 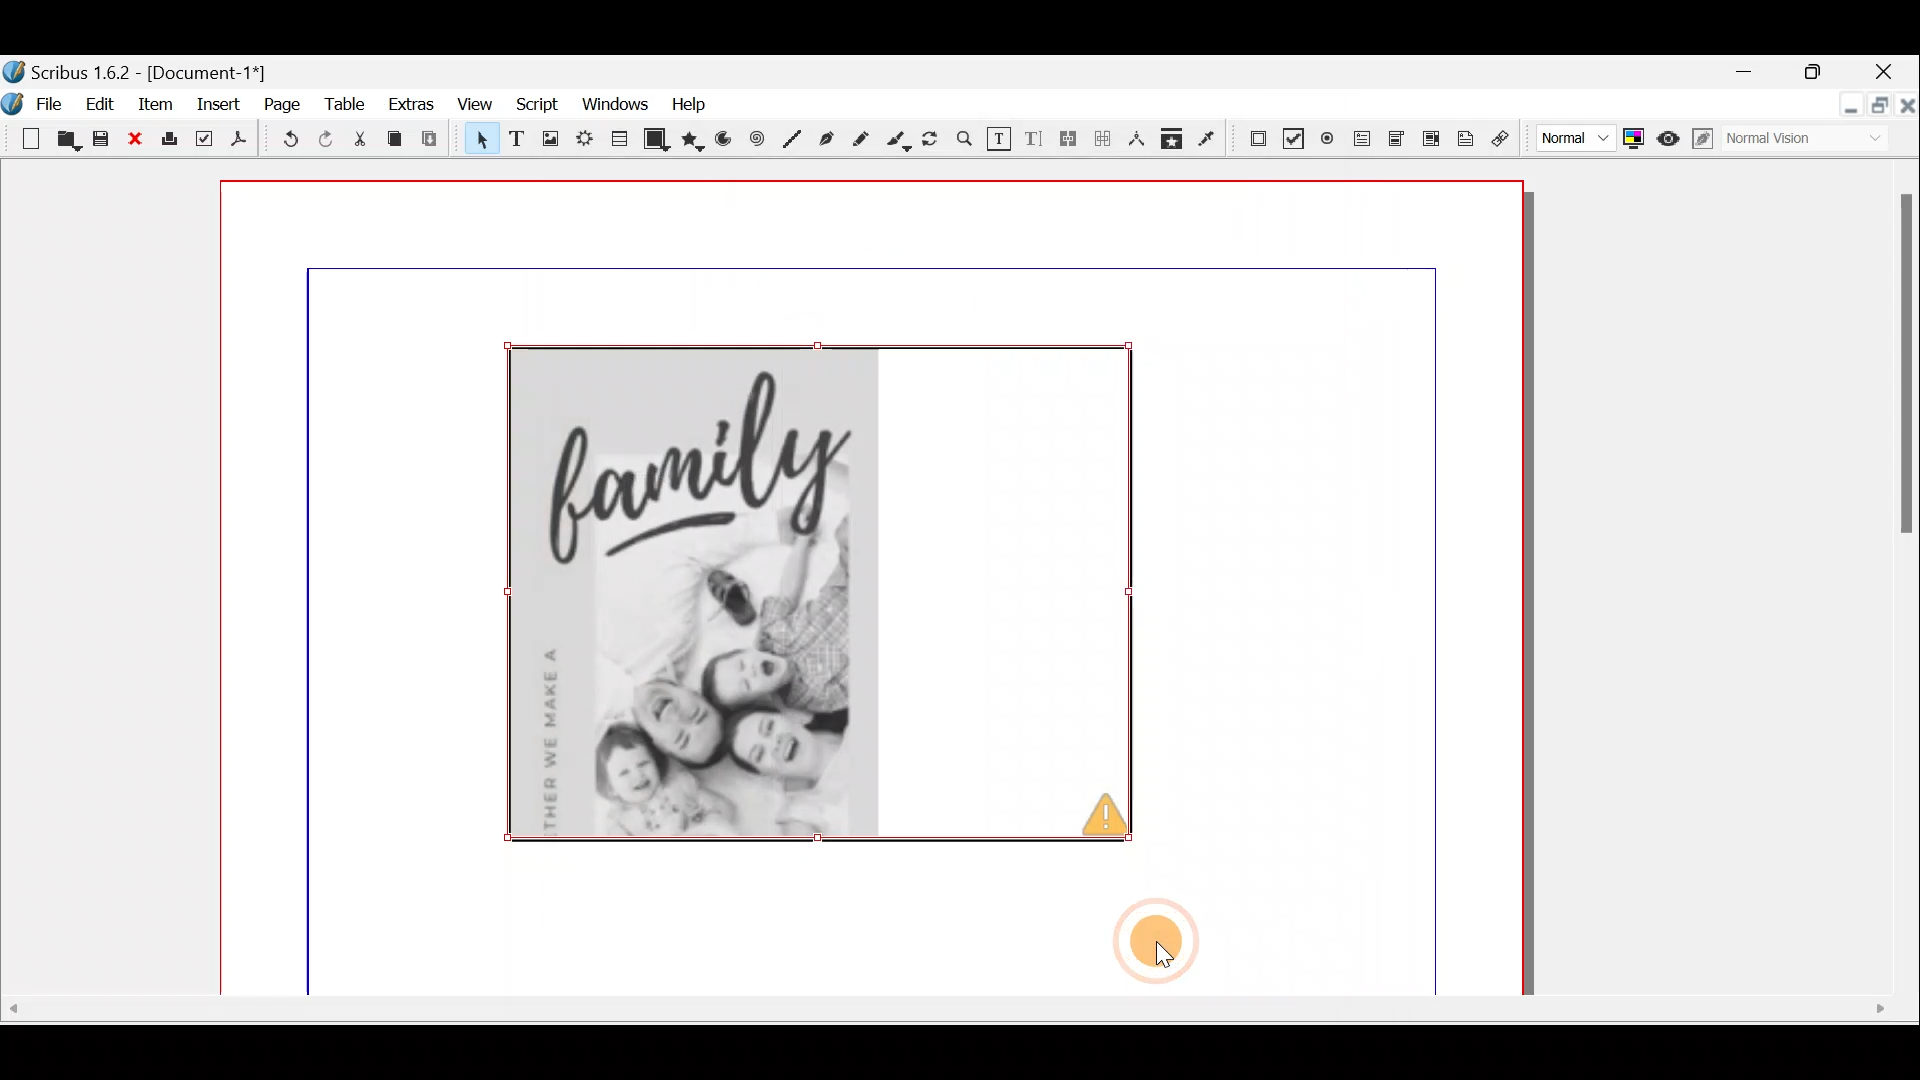 I want to click on PDF push button, so click(x=1249, y=139).